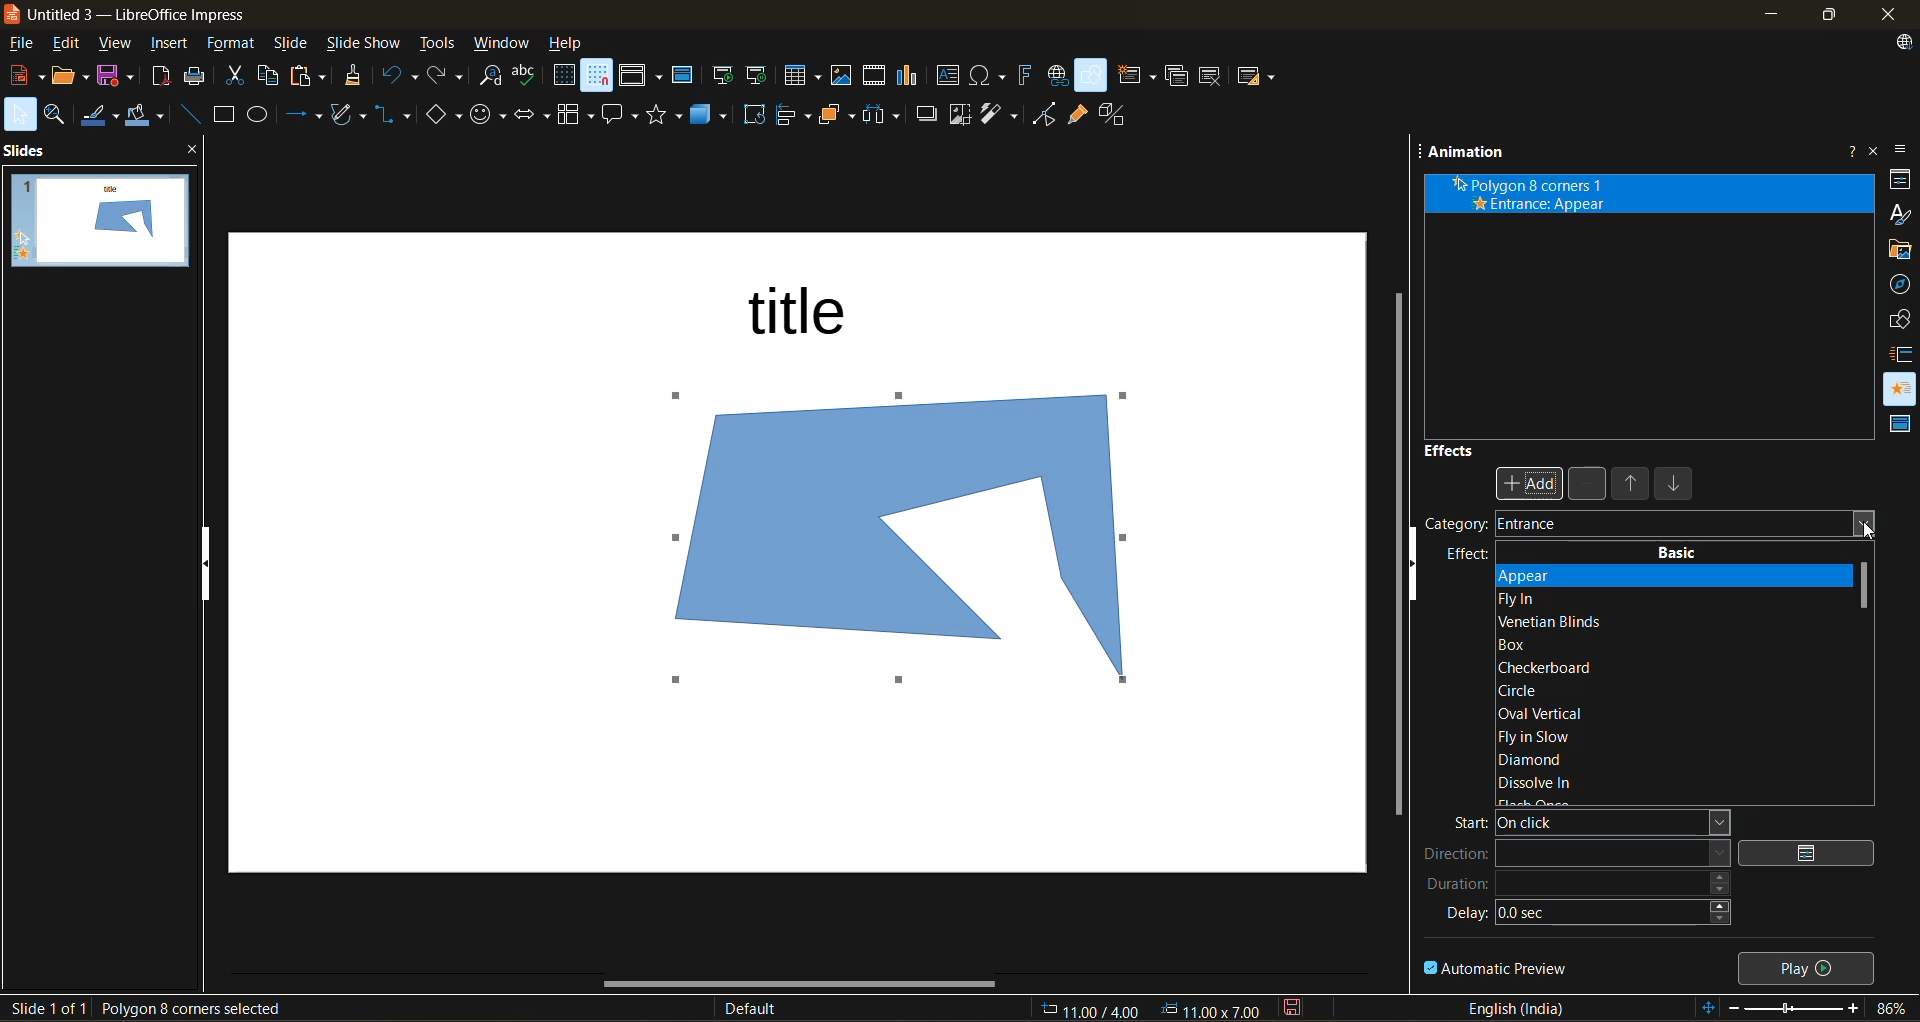  I want to click on text language, so click(1527, 1007).